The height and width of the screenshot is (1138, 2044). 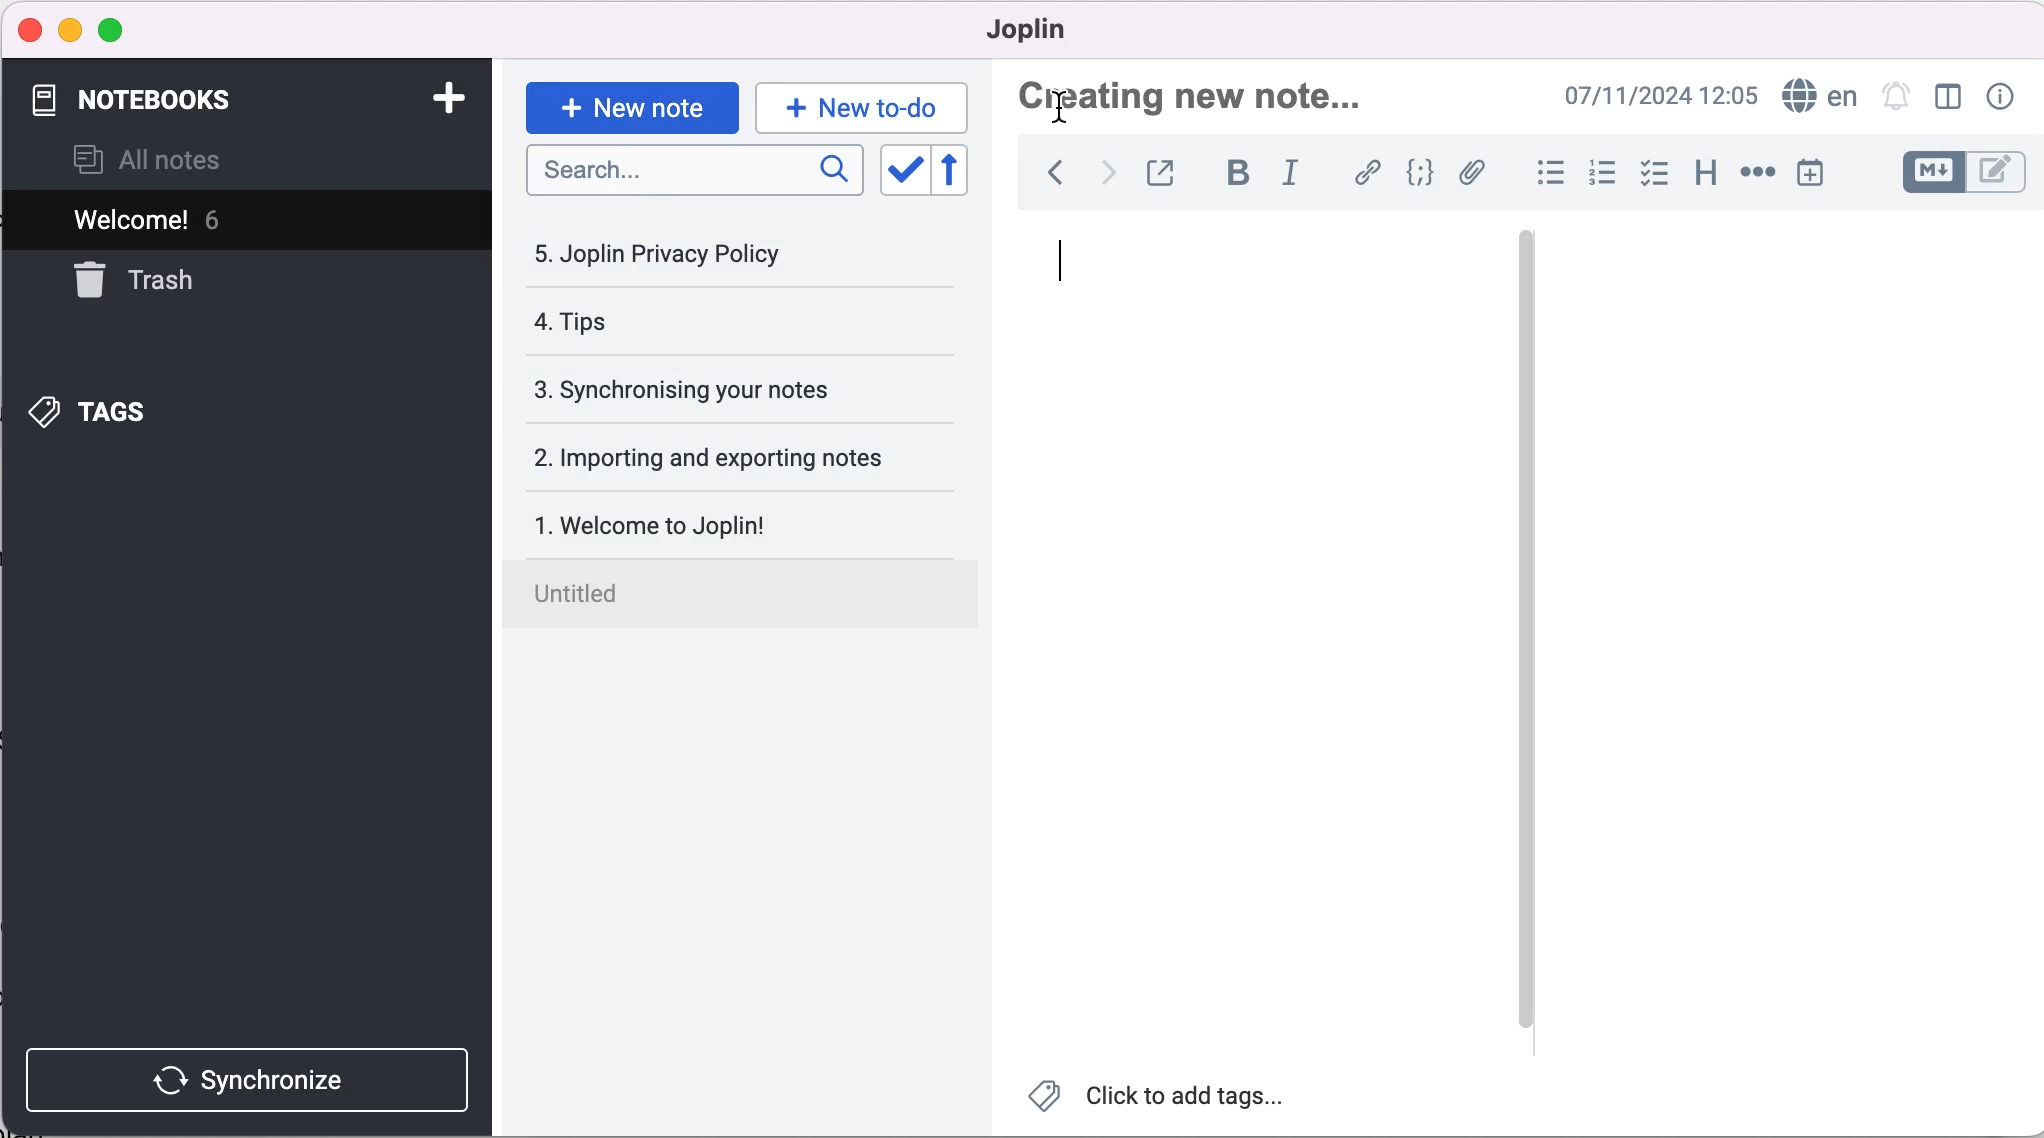 I want to click on note properties, so click(x=2002, y=99).